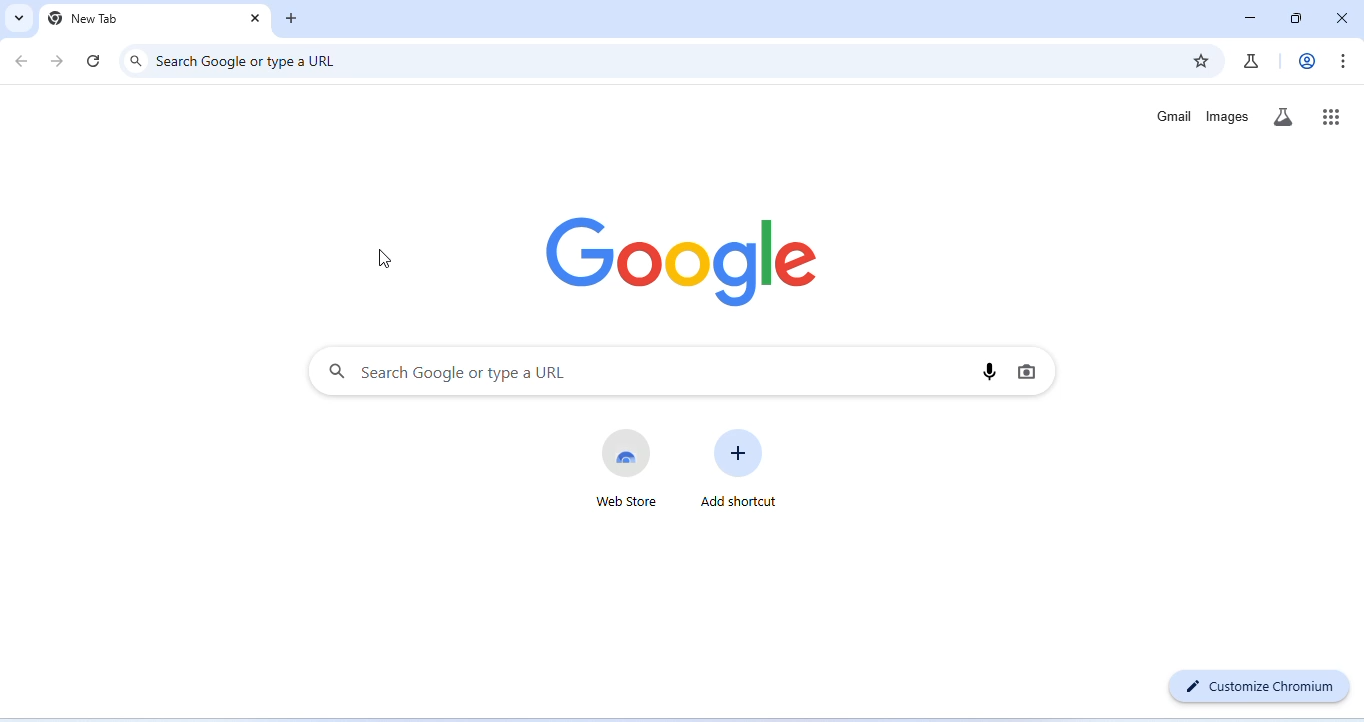 The height and width of the screenshot is (722, 1364). Describe the element at coordinates (1026, 370) in the screenshot. I see `image search` at that location.